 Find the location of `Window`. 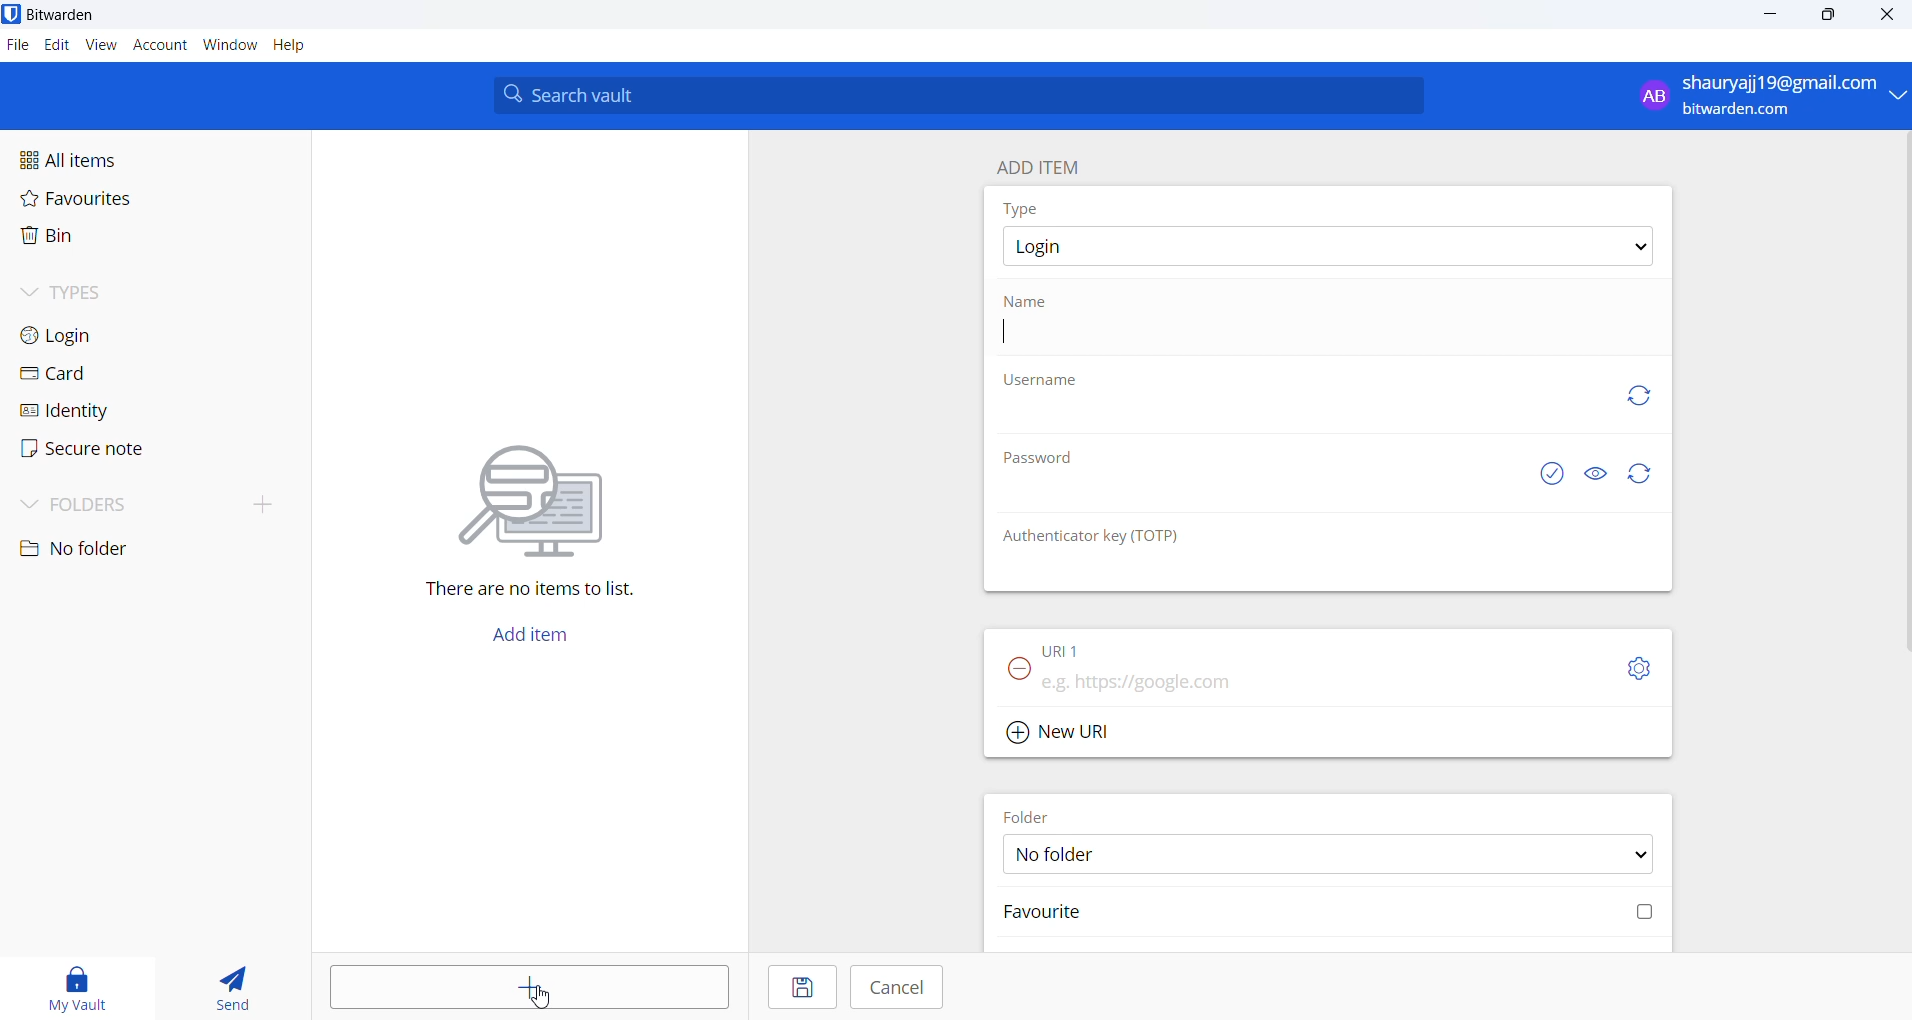

Window is located at coordinates (230, 49).